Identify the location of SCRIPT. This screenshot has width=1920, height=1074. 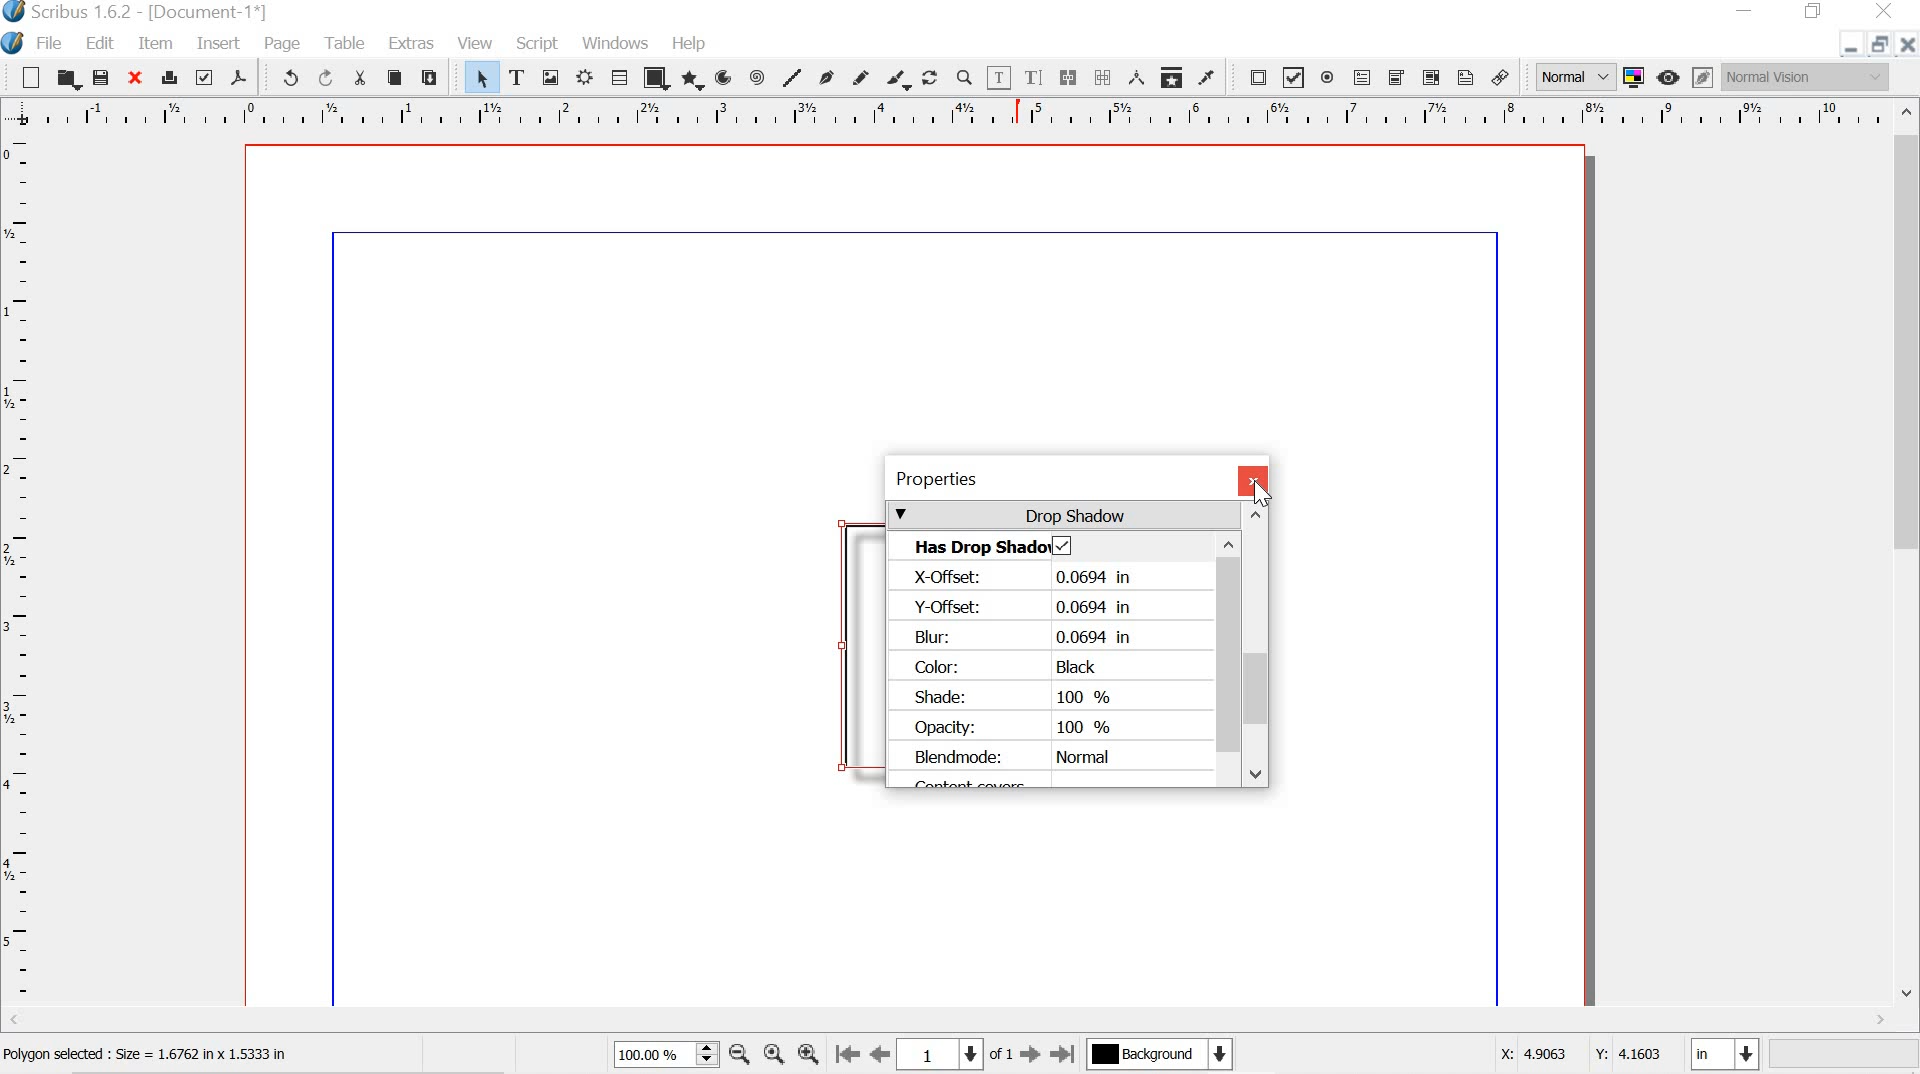
(538, 41).